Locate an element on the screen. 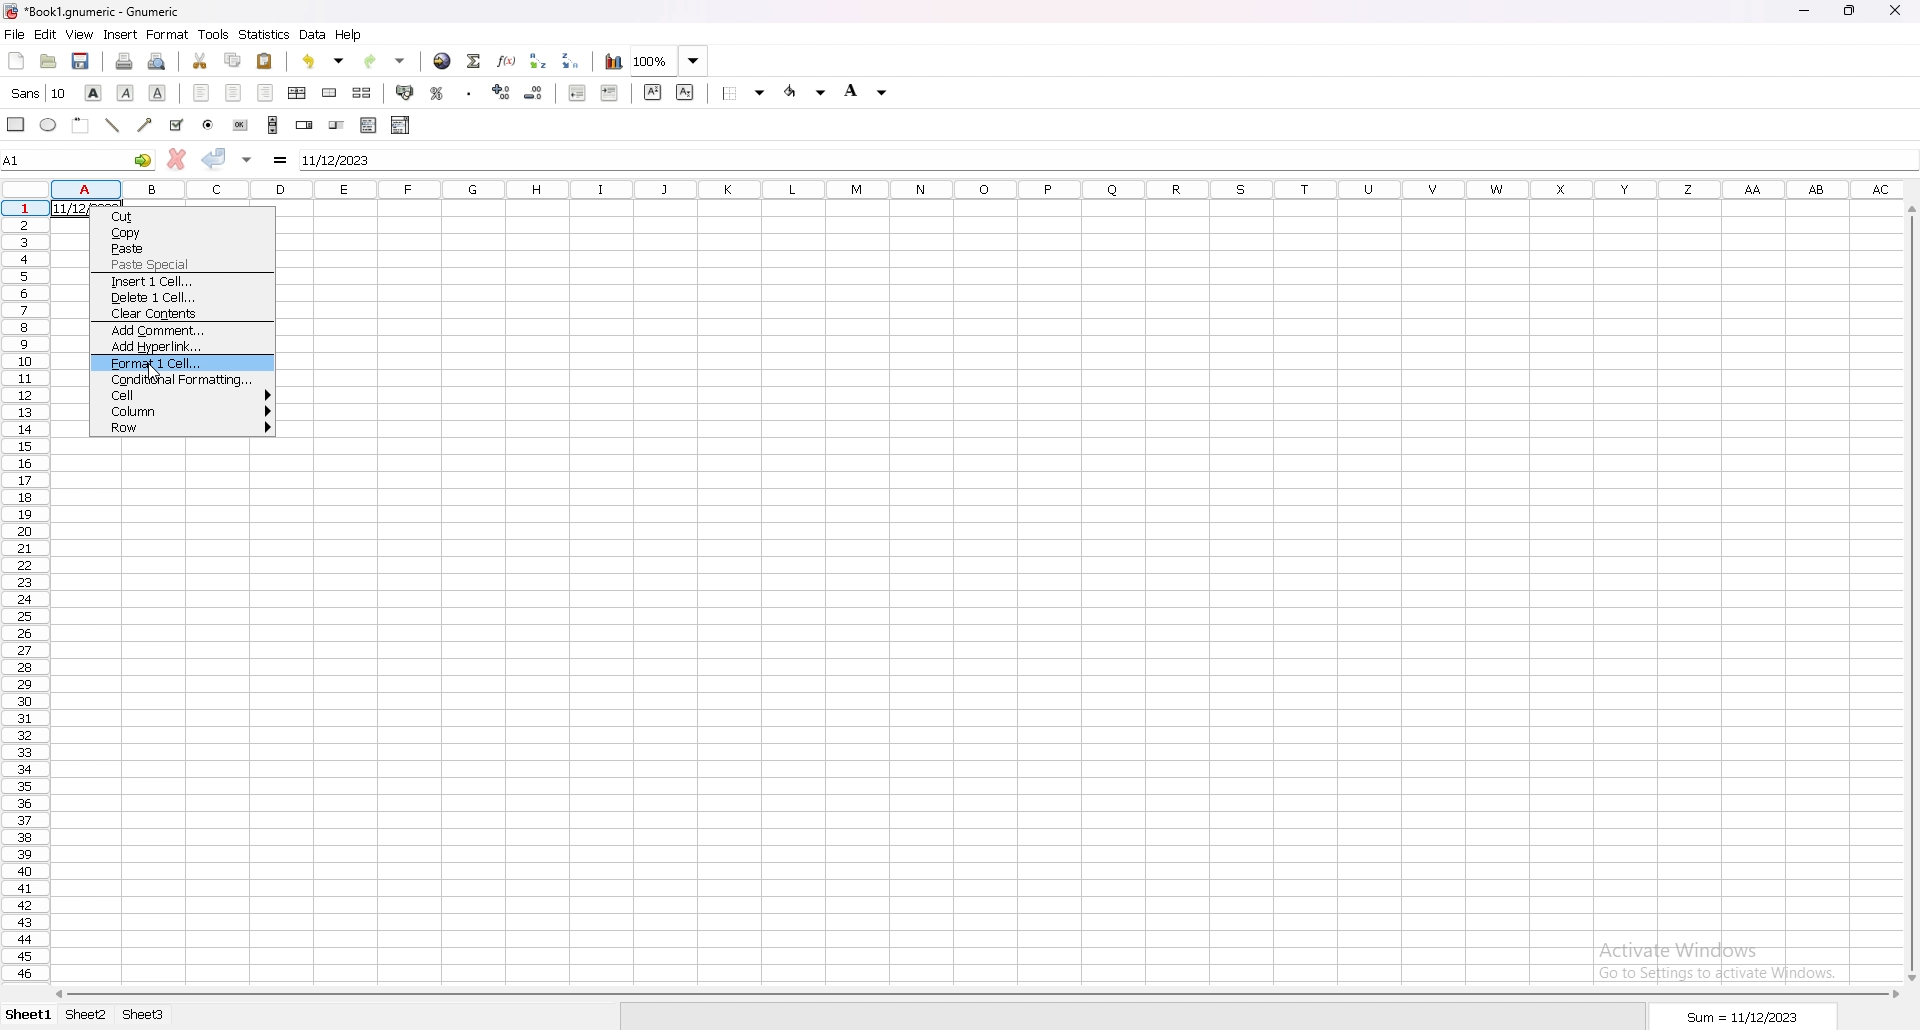 Image resolution: width=1920 pixels, height=1030 pixels. right align is located at coordinates (265, 93).